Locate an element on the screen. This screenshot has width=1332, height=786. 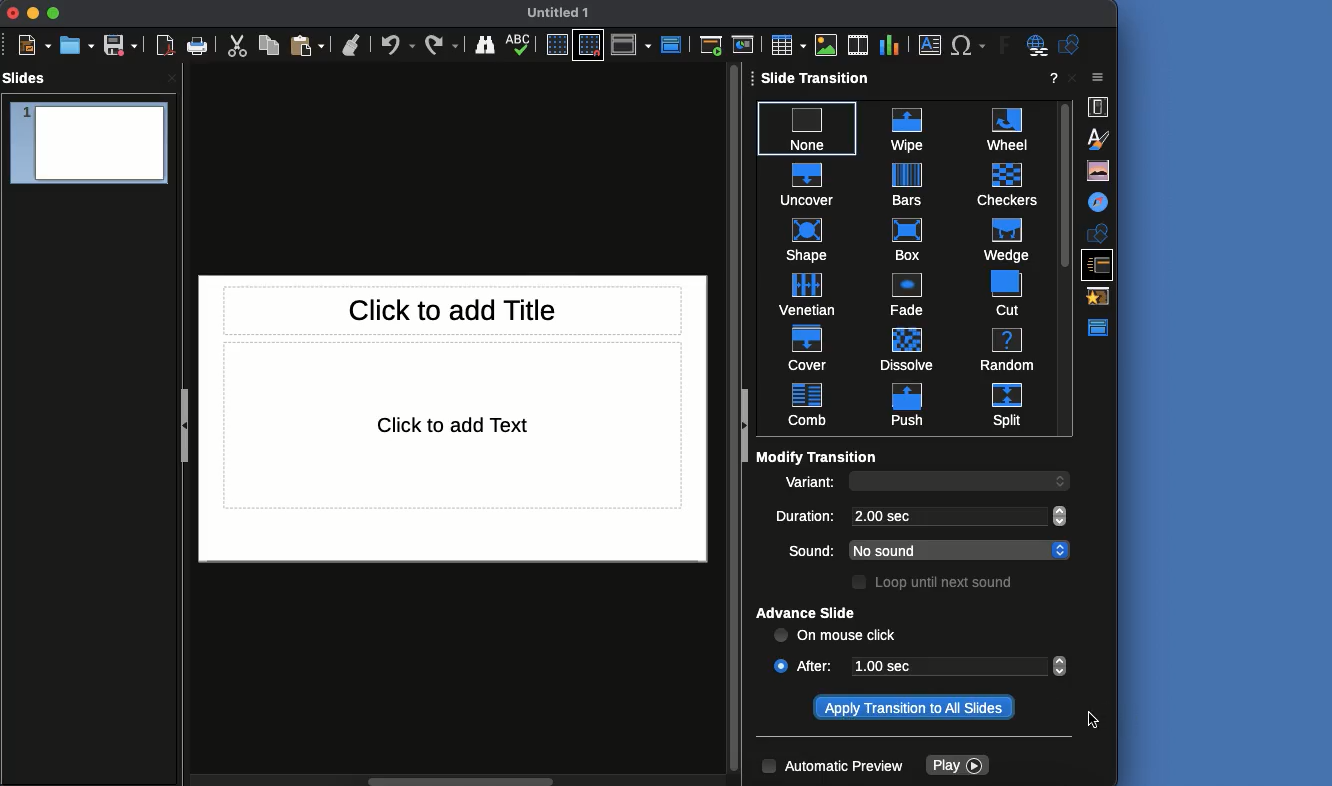
Automatic preview is located at coordinates (834, 767).